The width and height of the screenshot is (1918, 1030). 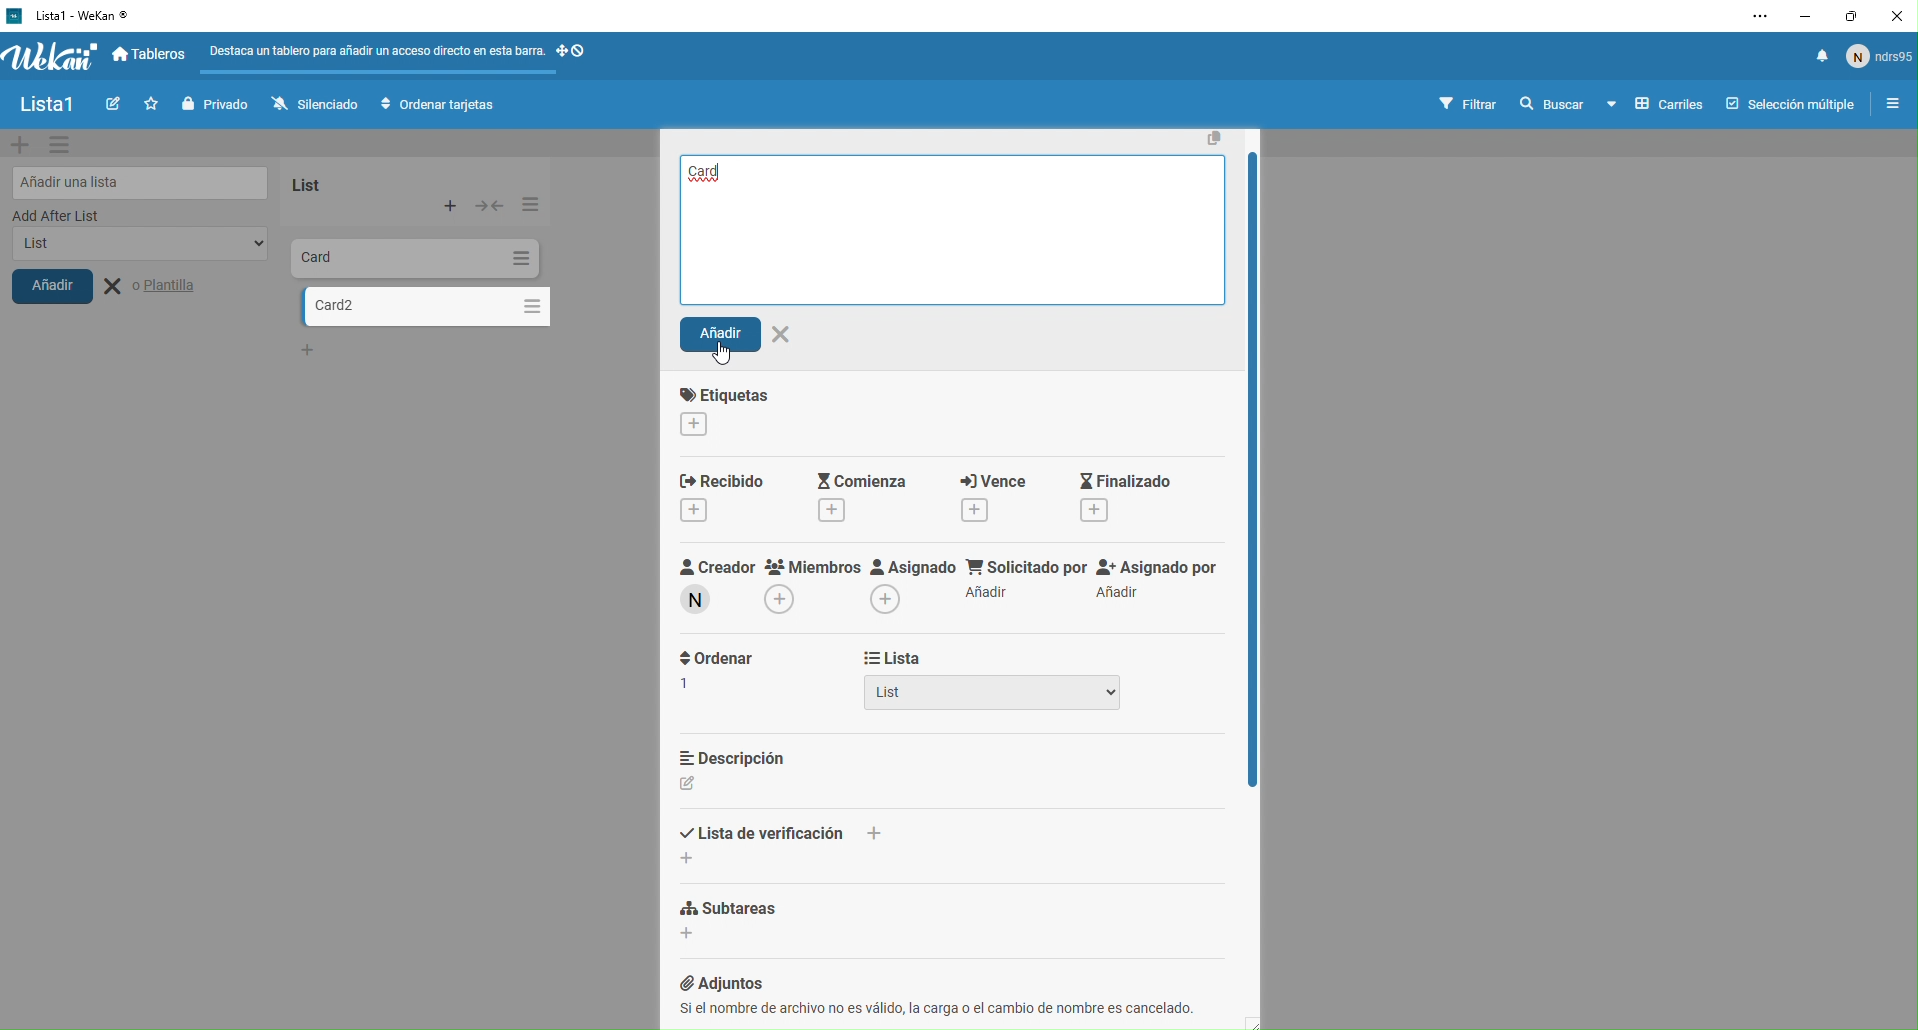 What do you see at coordinates (717, 670) in the screenshot?
I see `ordernar` at bounding box center [717, 670].